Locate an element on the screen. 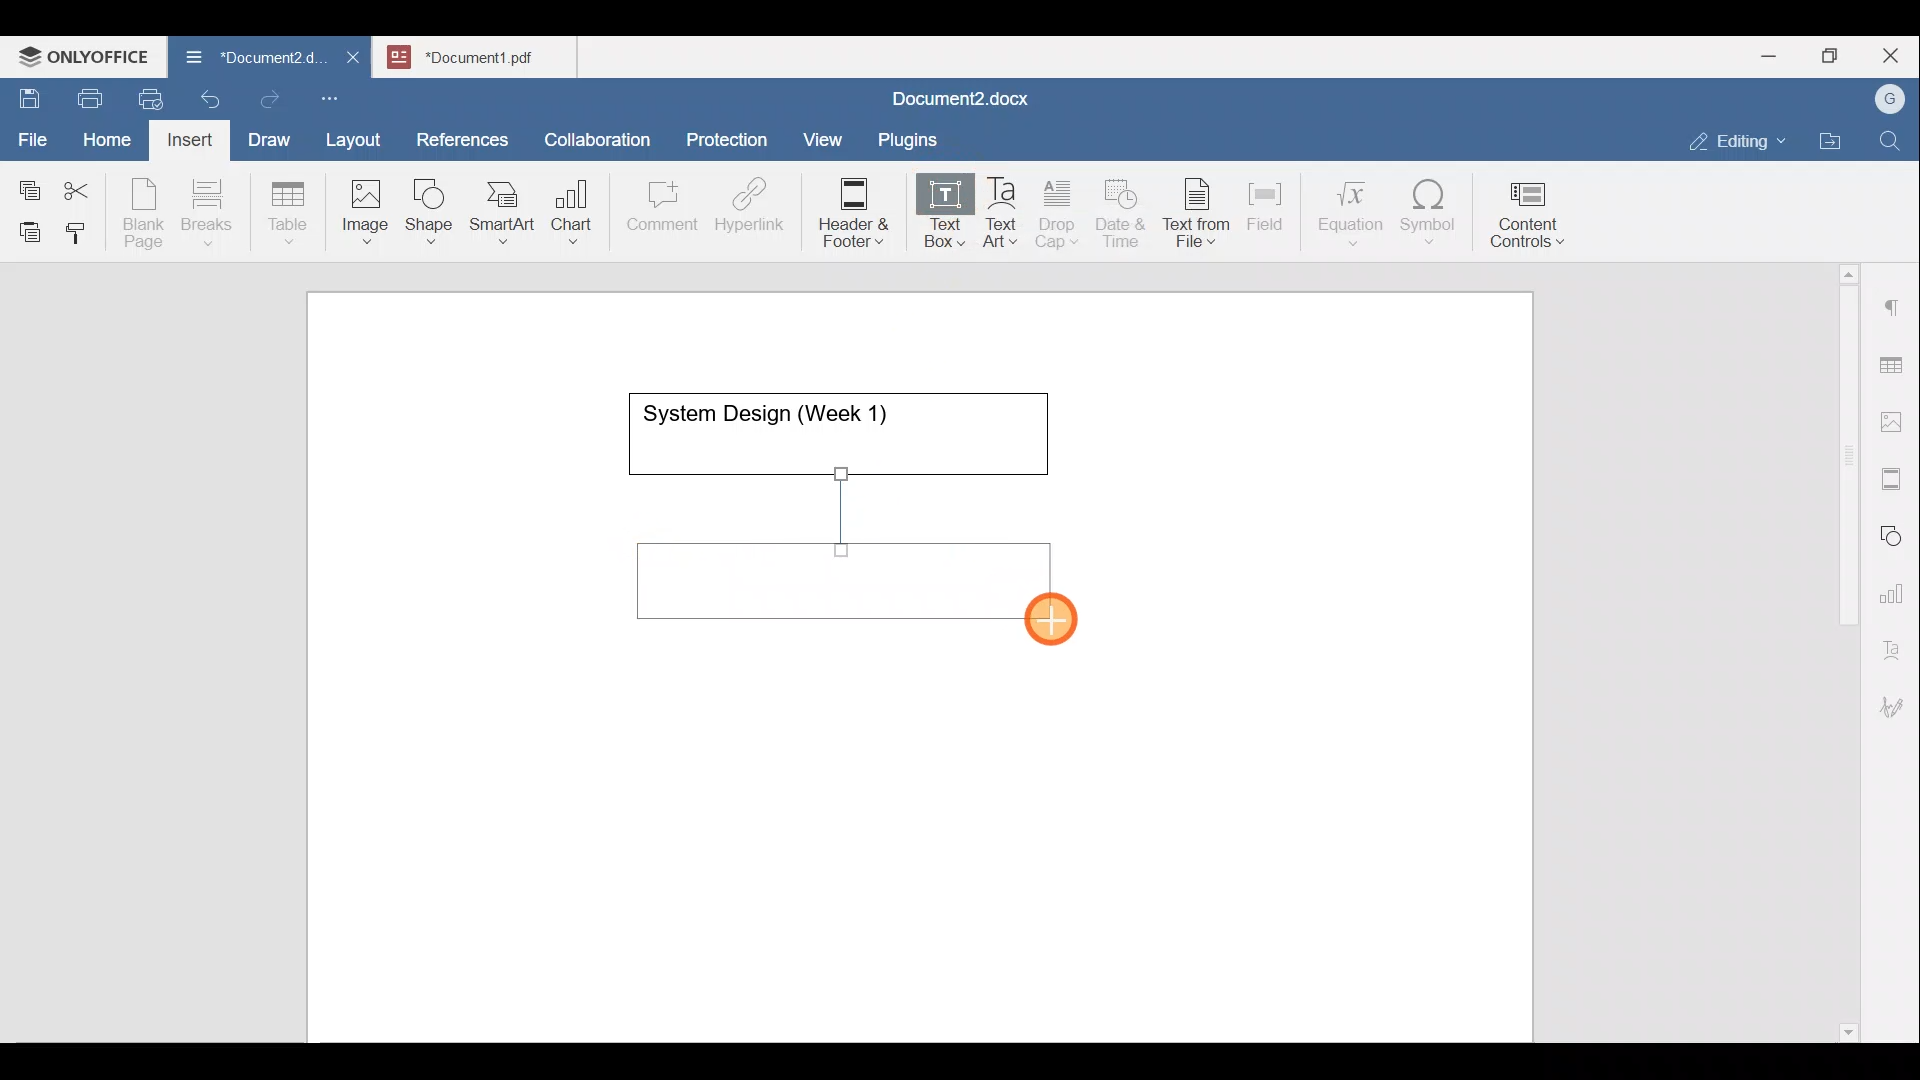  Content controls is located at coordinates (1531, 221).